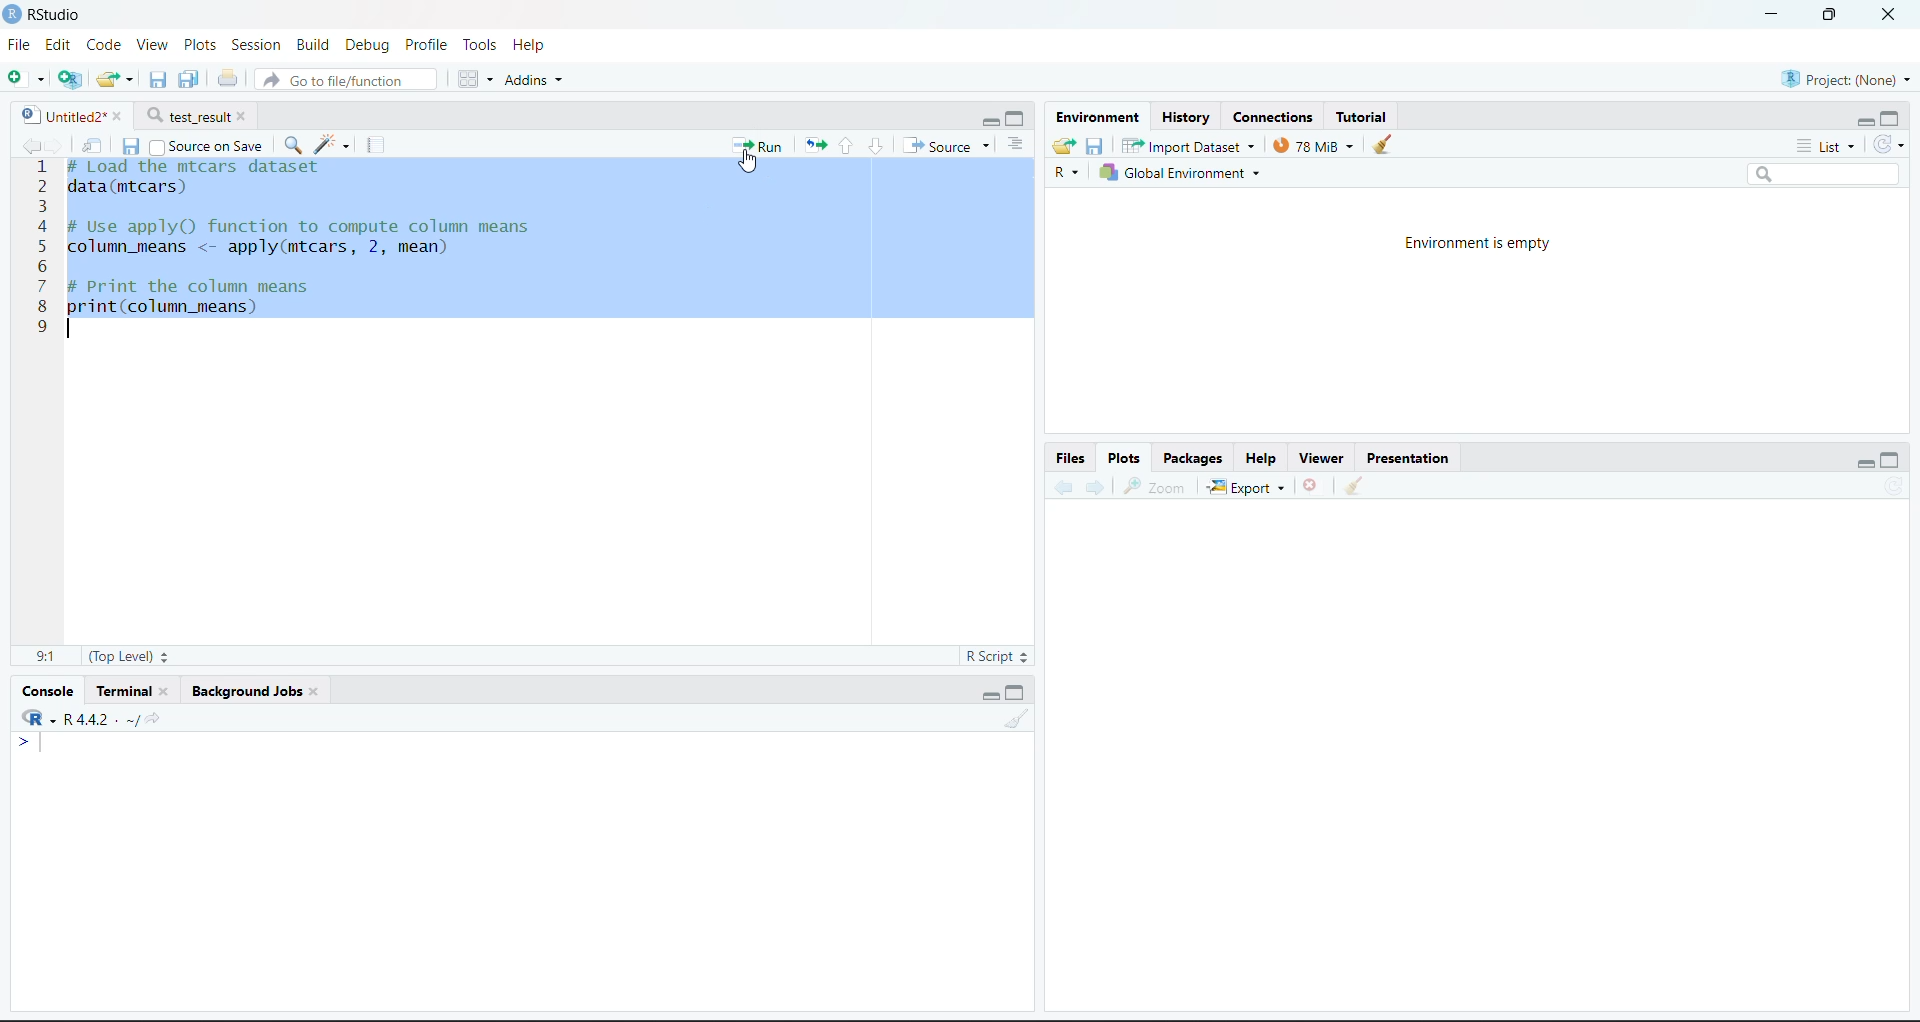 The image size is (1920, 1022). I want to click on R, so click(34, 719).